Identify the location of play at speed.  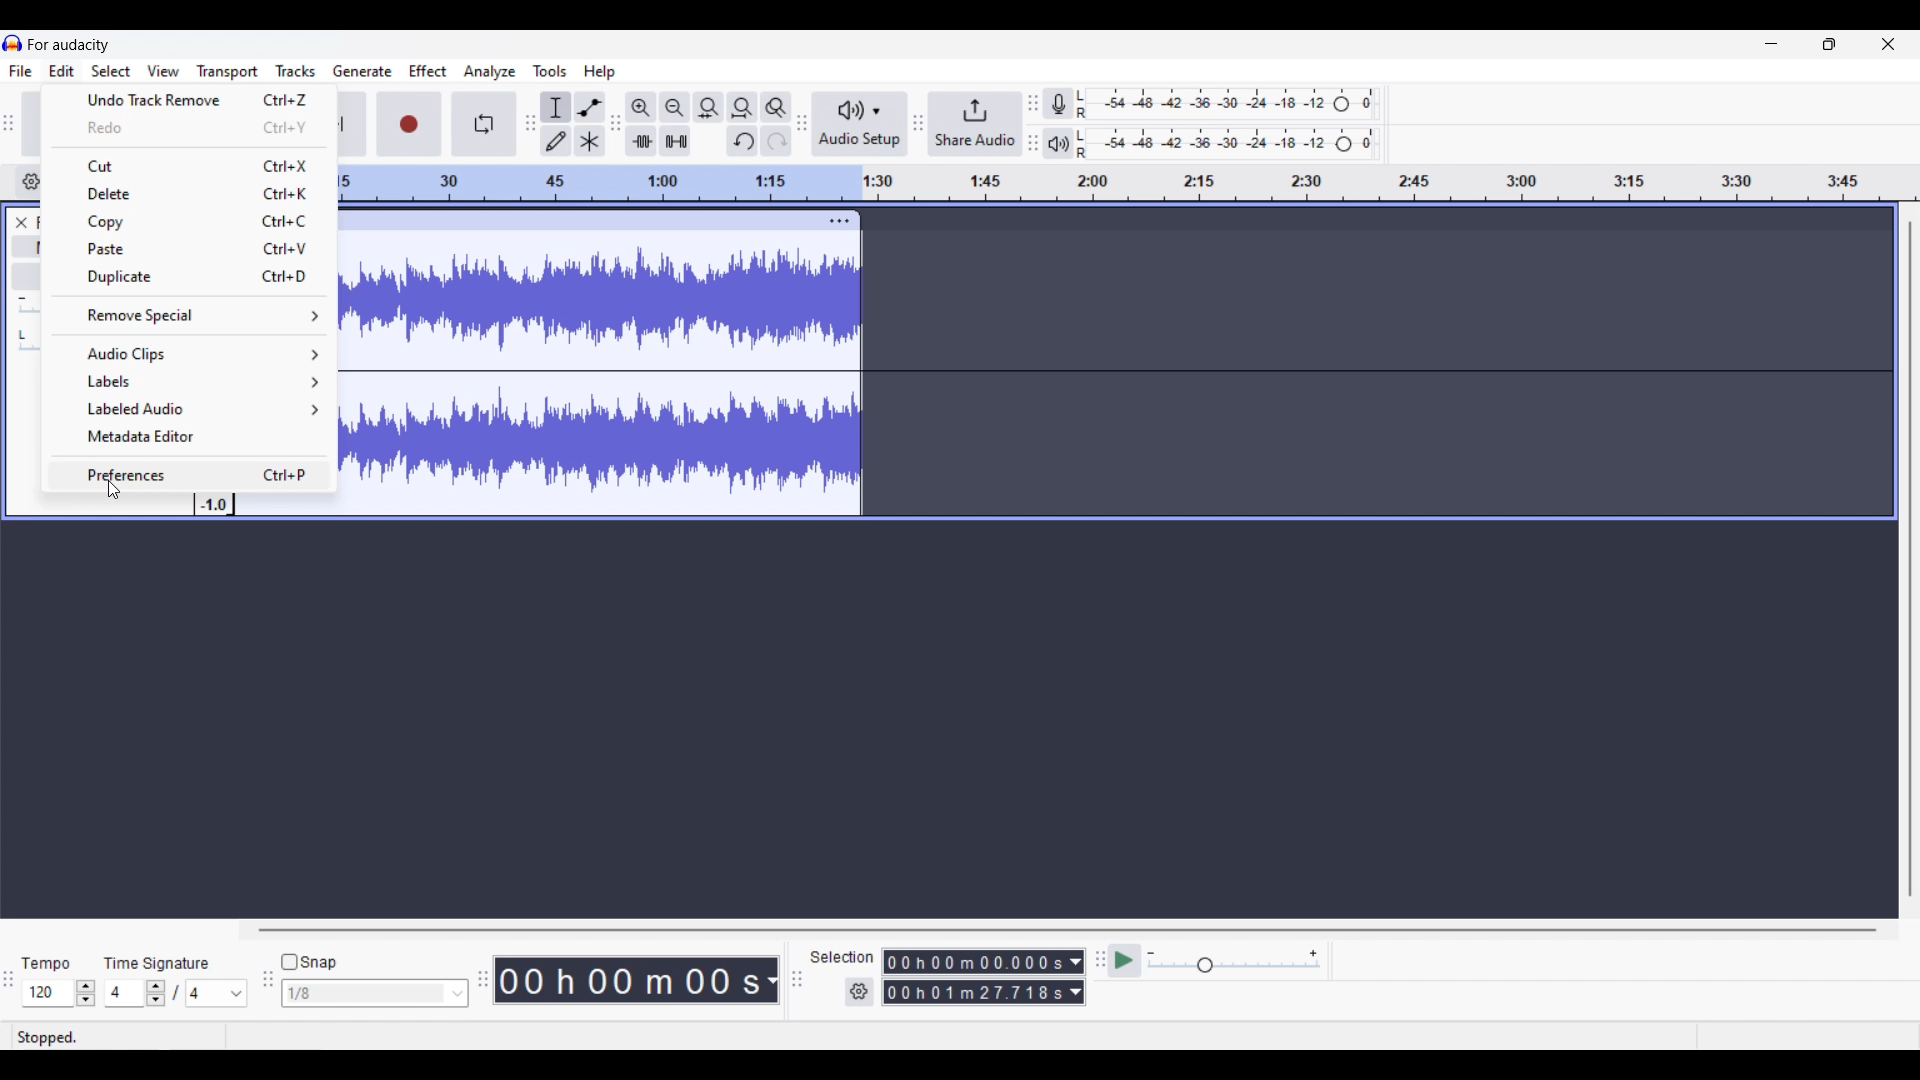
(1124, 959).